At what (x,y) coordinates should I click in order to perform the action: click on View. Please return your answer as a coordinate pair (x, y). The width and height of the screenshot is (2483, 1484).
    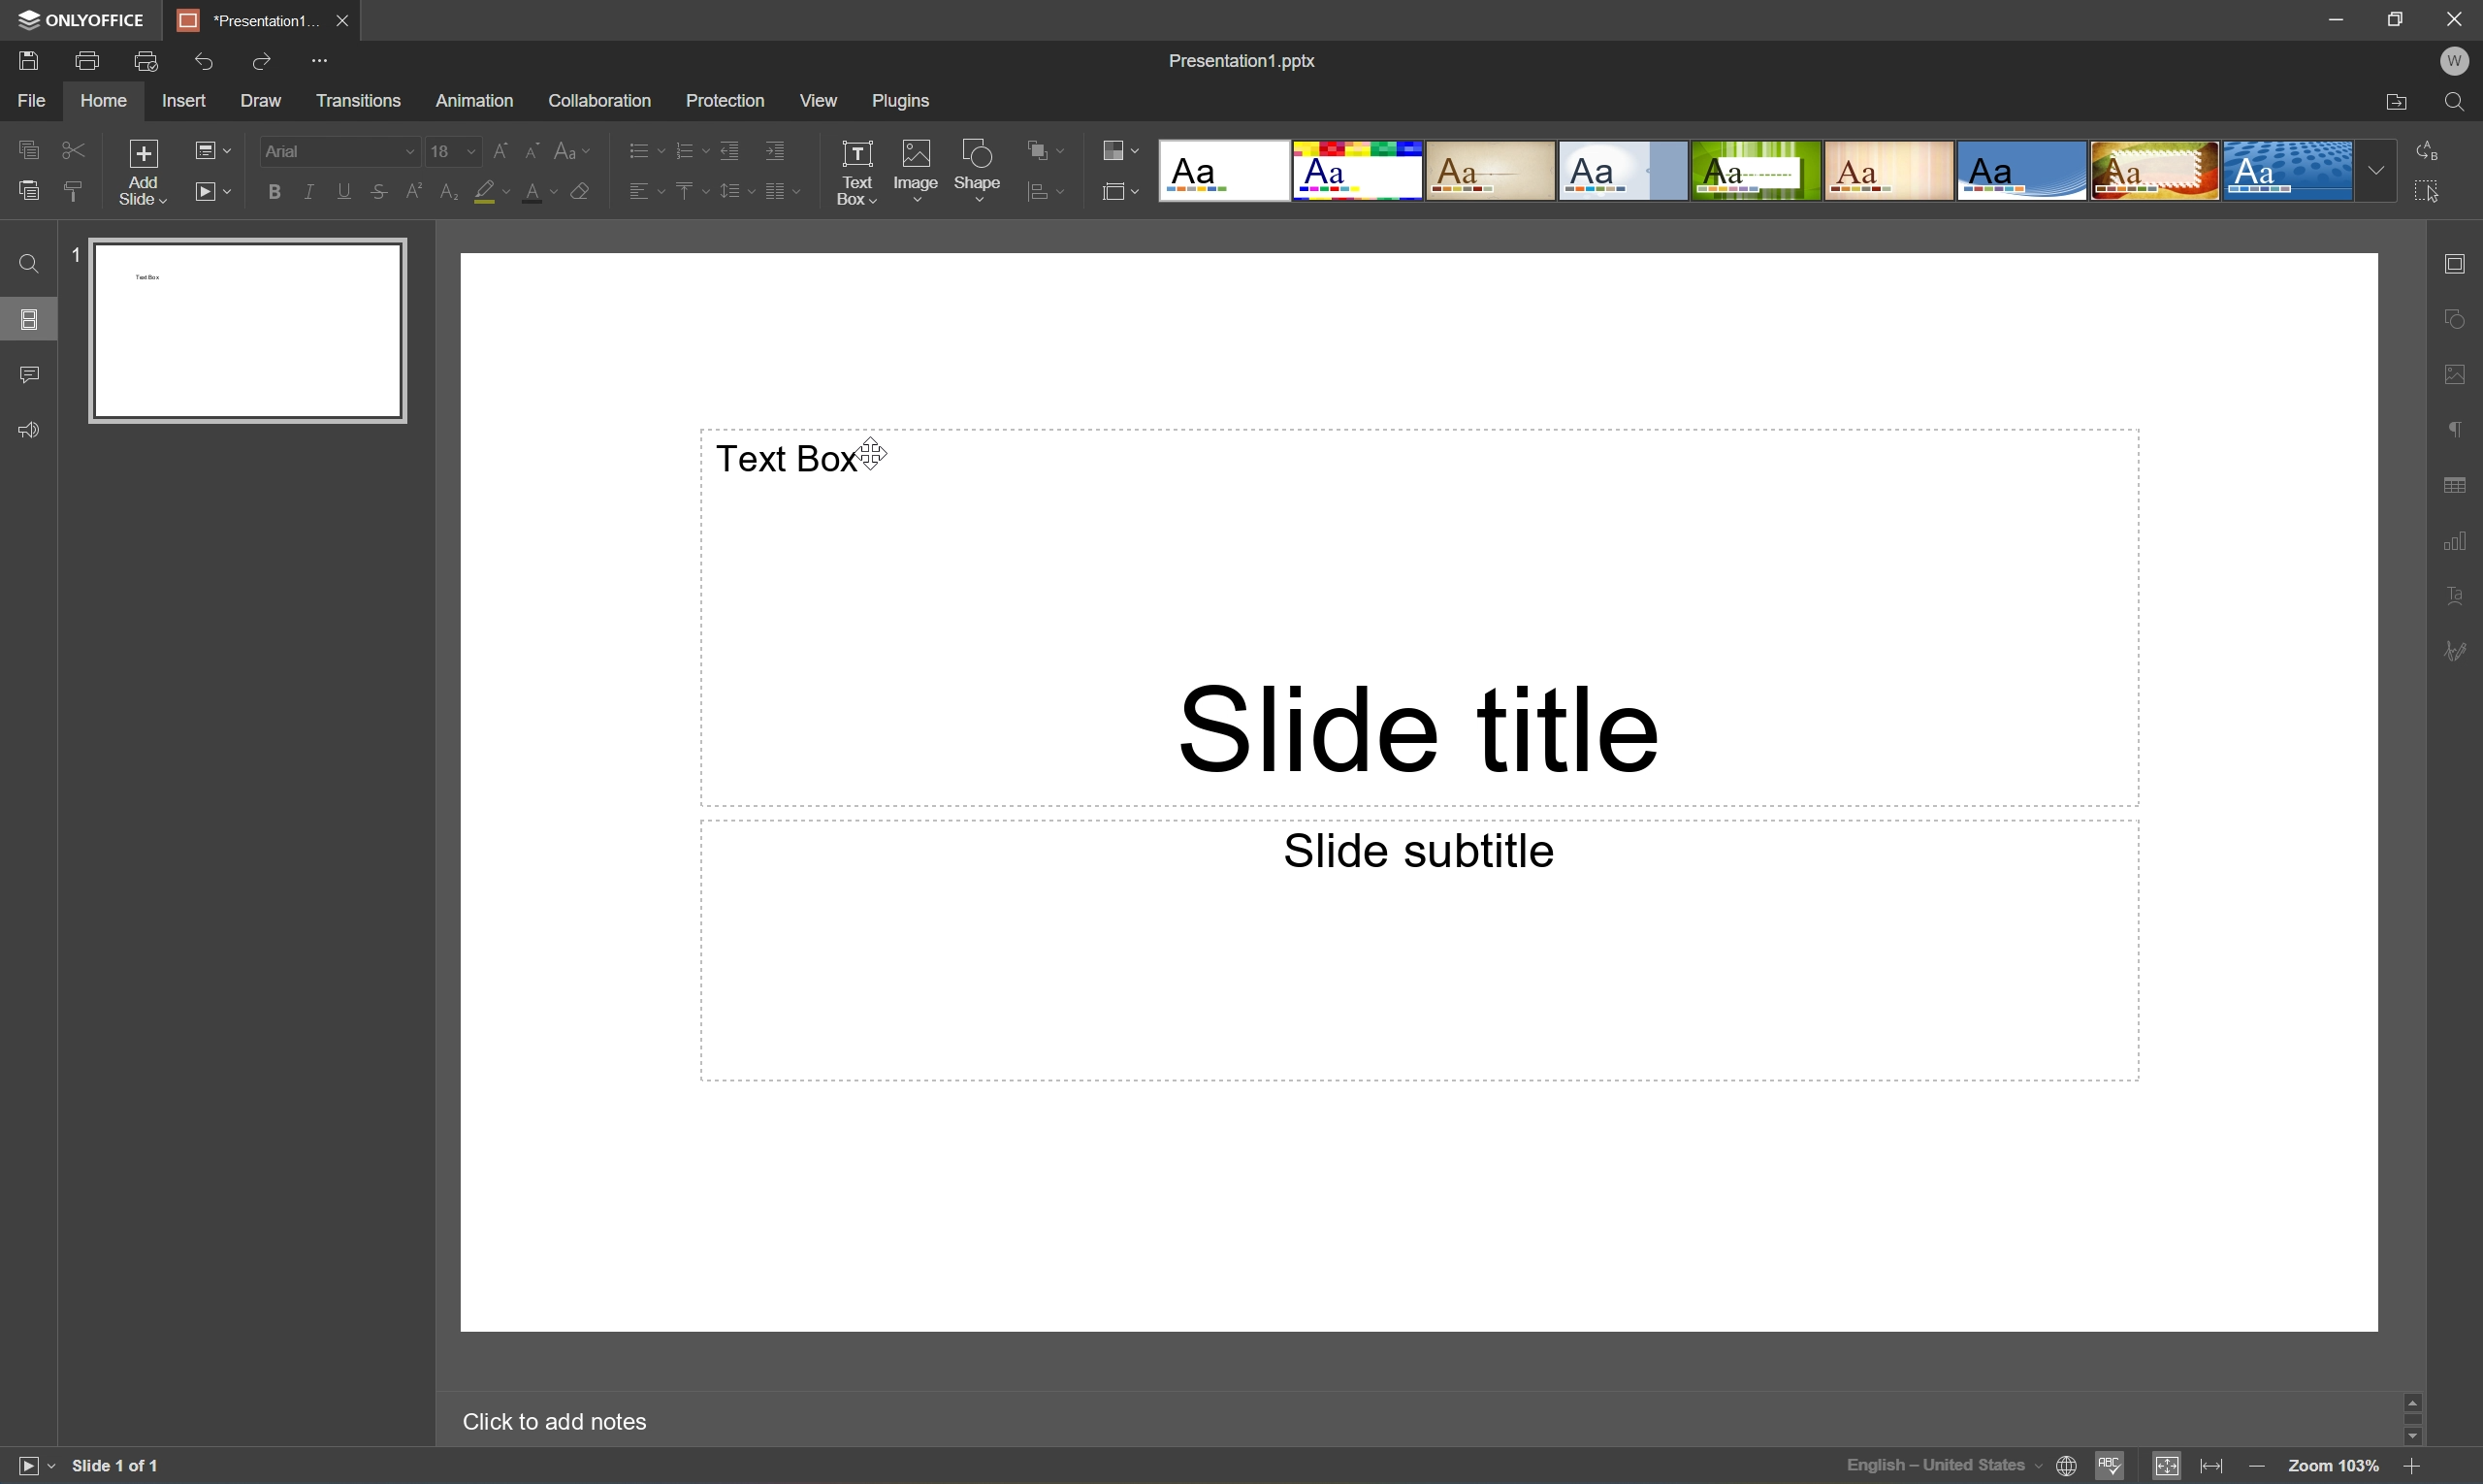
    Looking at the image, I should click on (816, 100).